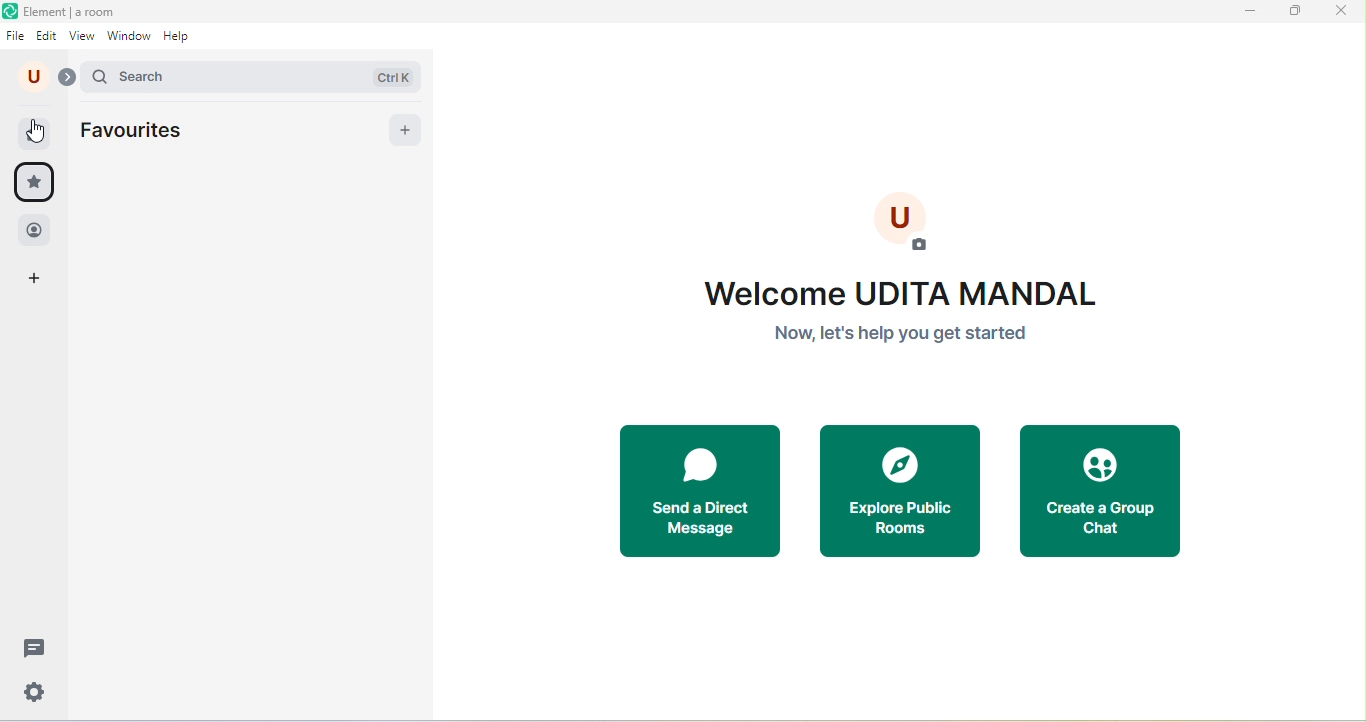 This screenshot has height=722, width=1366. I want to click on quick settings, so click(30, 692).